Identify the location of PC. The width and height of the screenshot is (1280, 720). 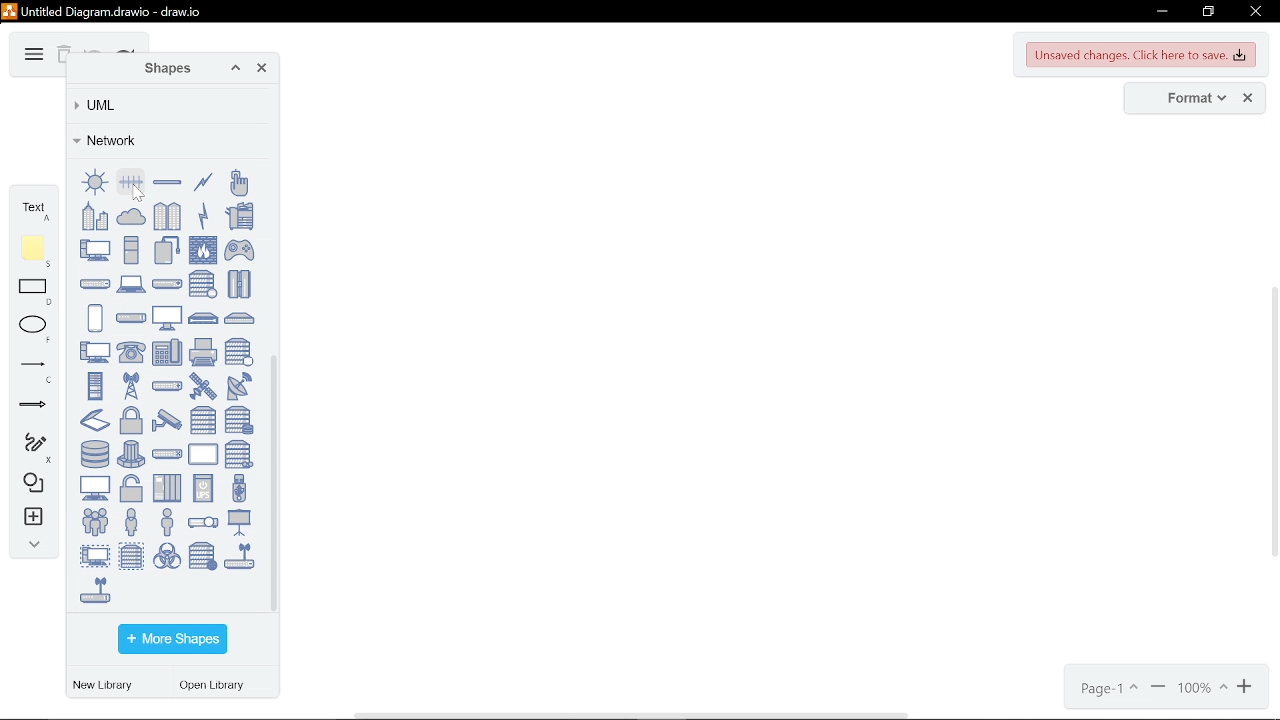
(95, 249).